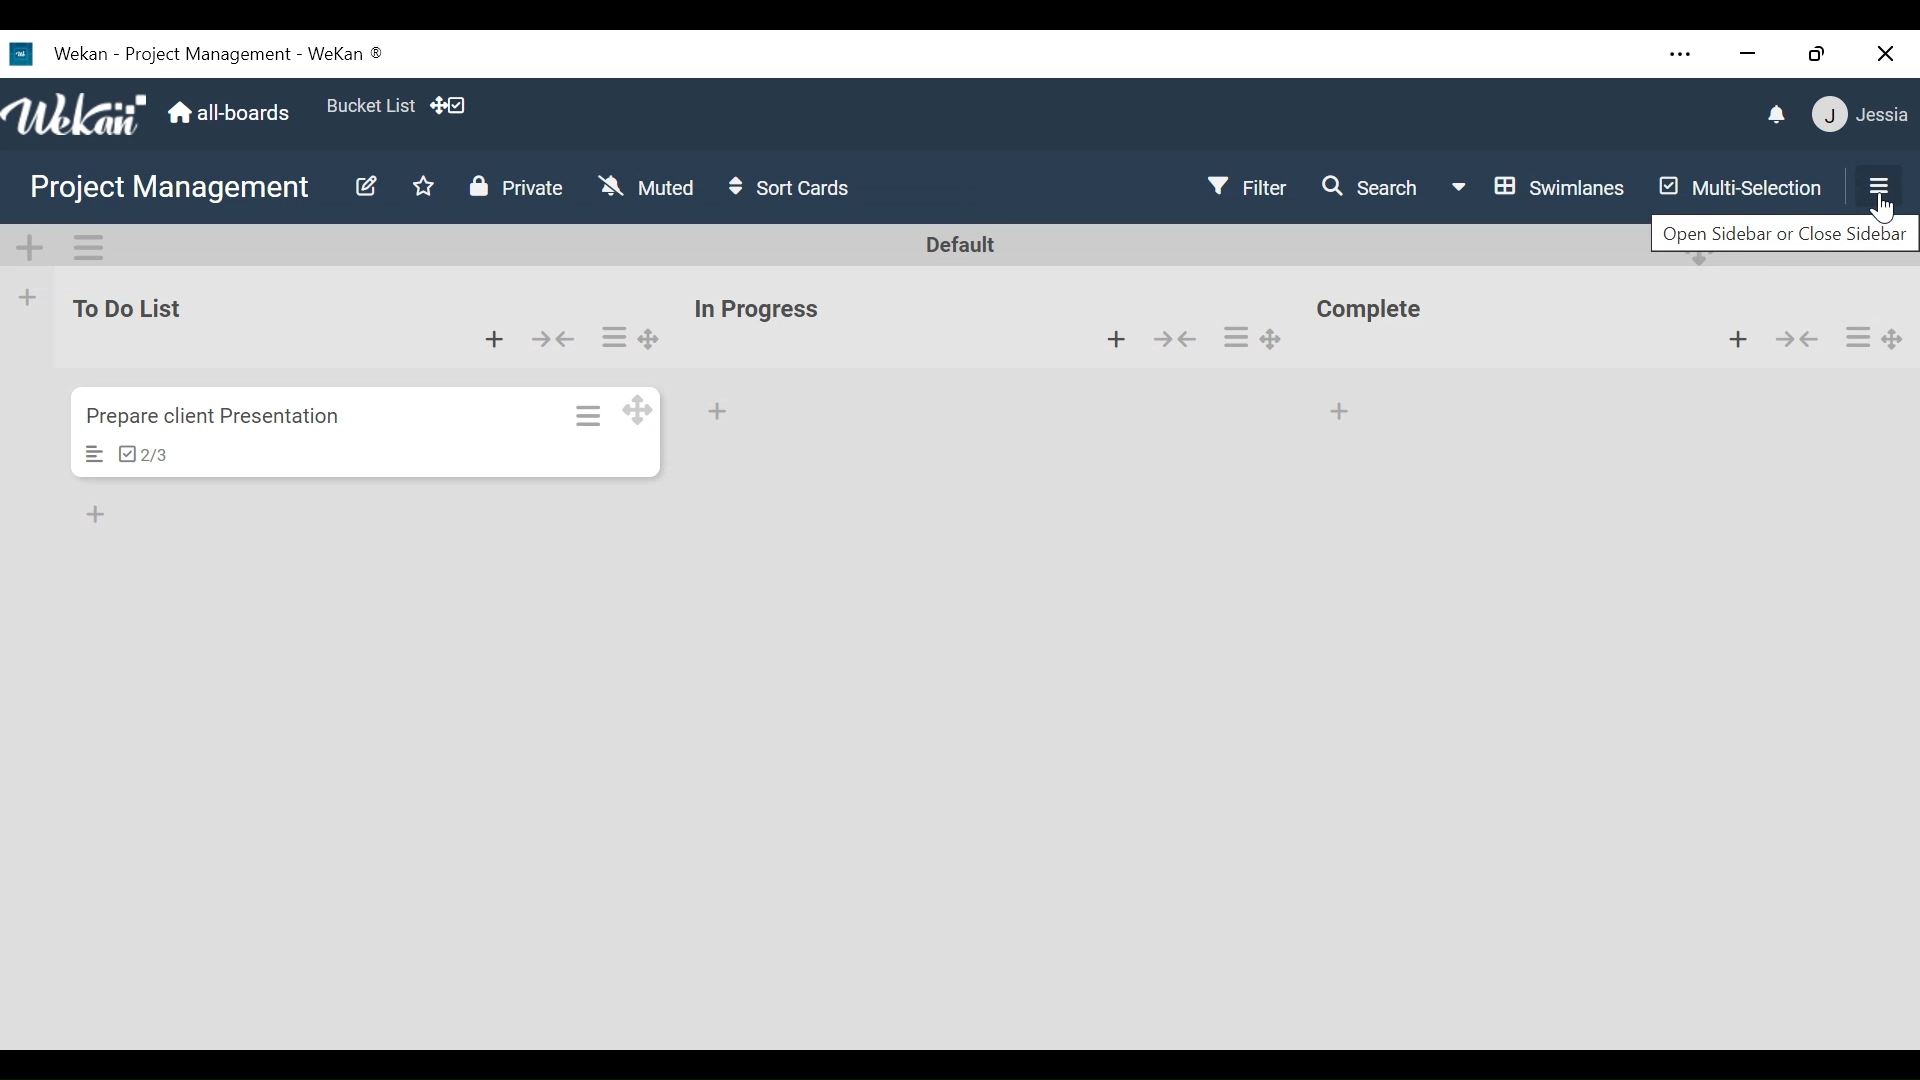  Describe the element at coordinates (719, 413) in the screenshot. I see `Add card to bottom of the list` at that location.